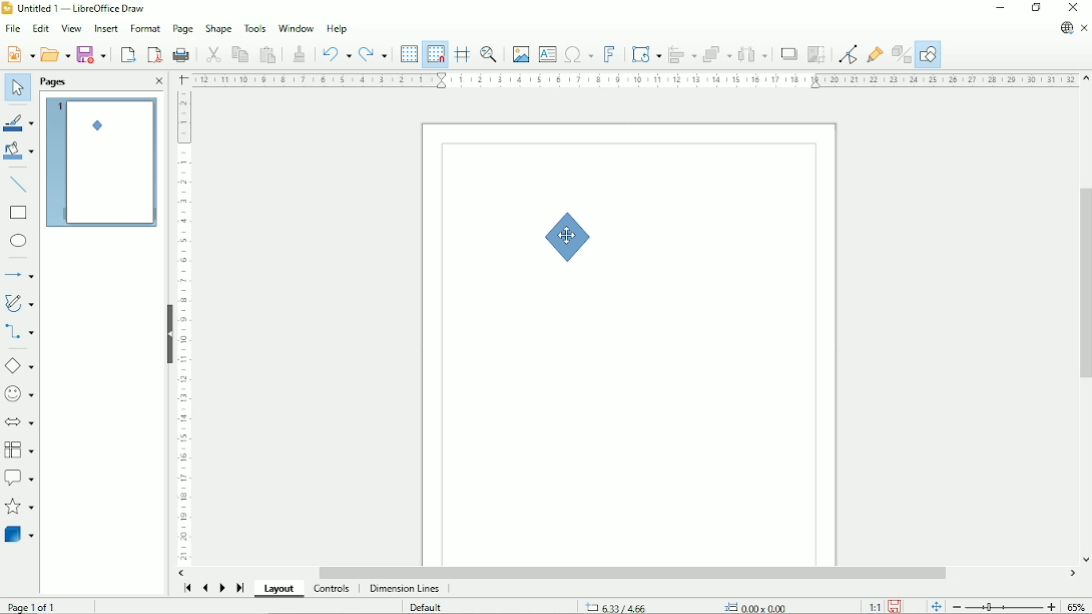  Describe the element at coordinates (1085, 28) in the screenshot. I see `Close document` at that location.